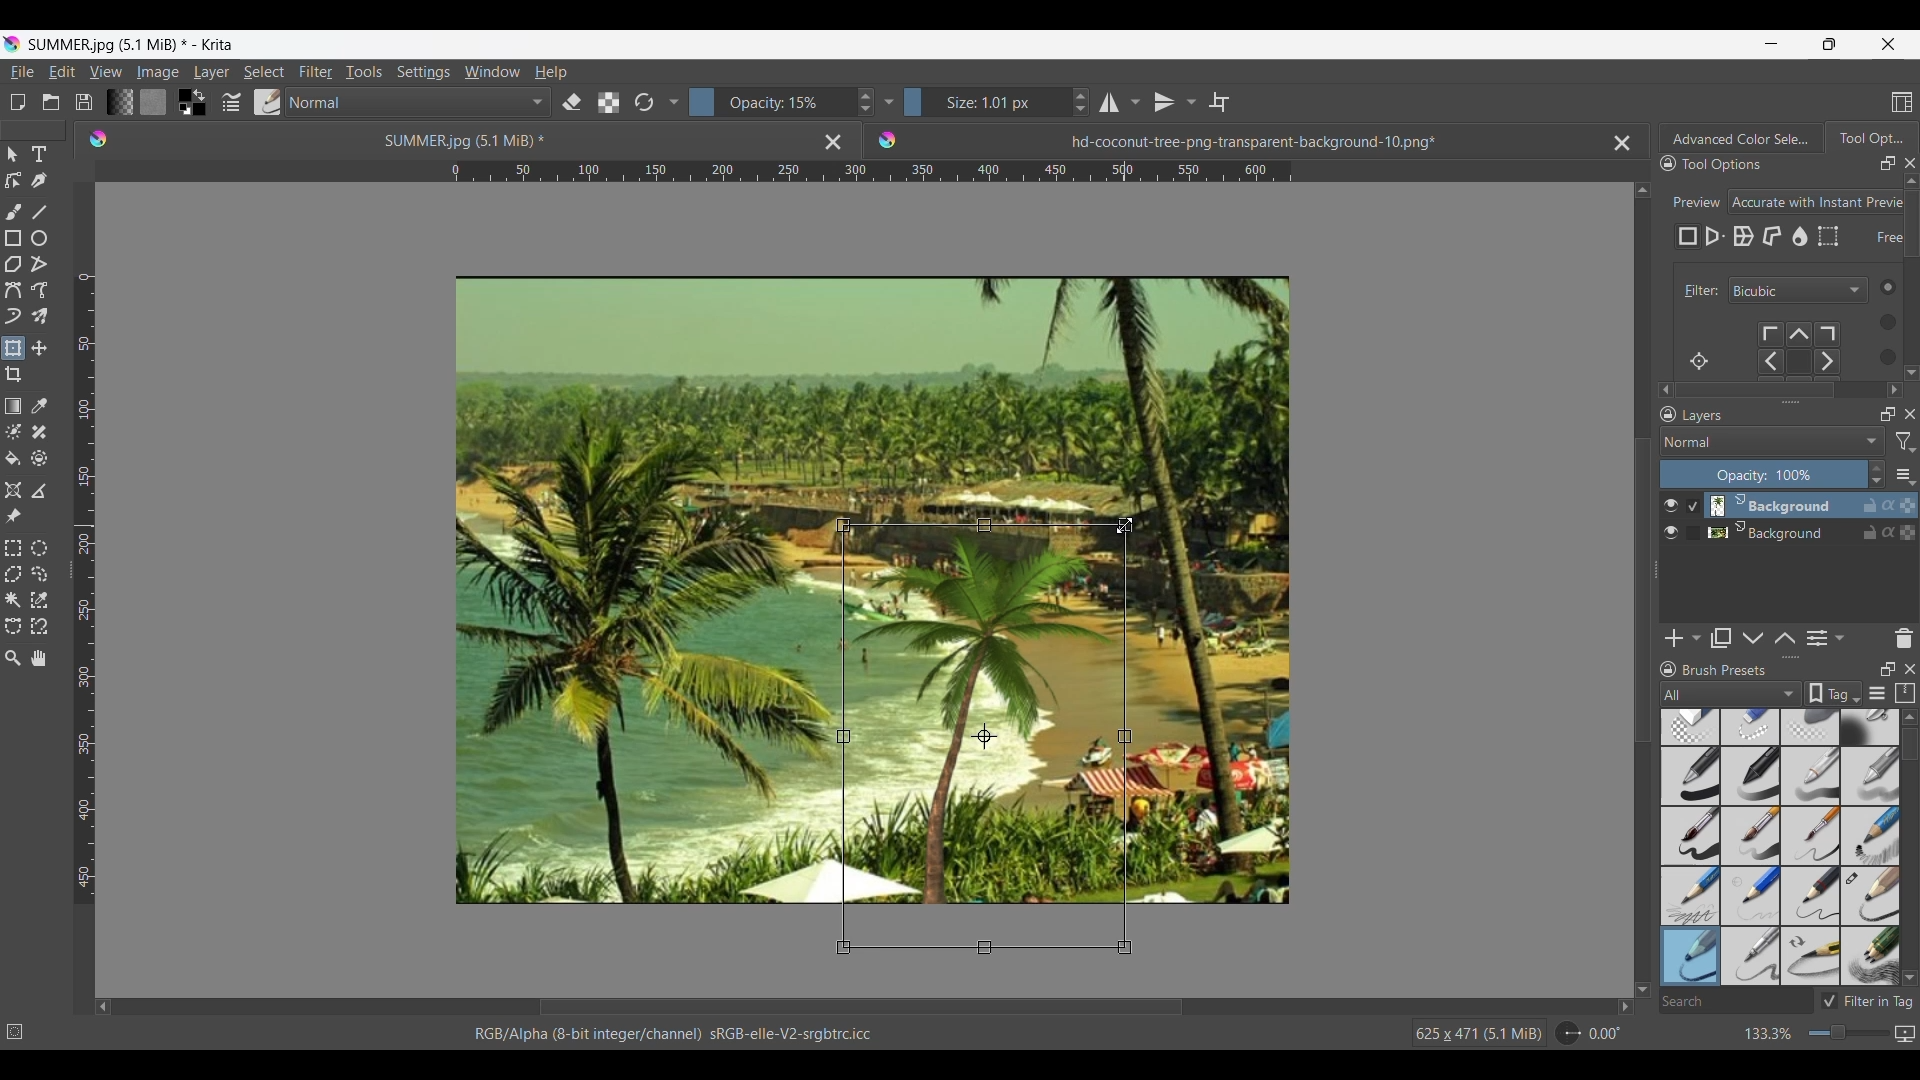  Describe the element at coordinates (211, 73) in the screenshot. I see `Layer` at that location.